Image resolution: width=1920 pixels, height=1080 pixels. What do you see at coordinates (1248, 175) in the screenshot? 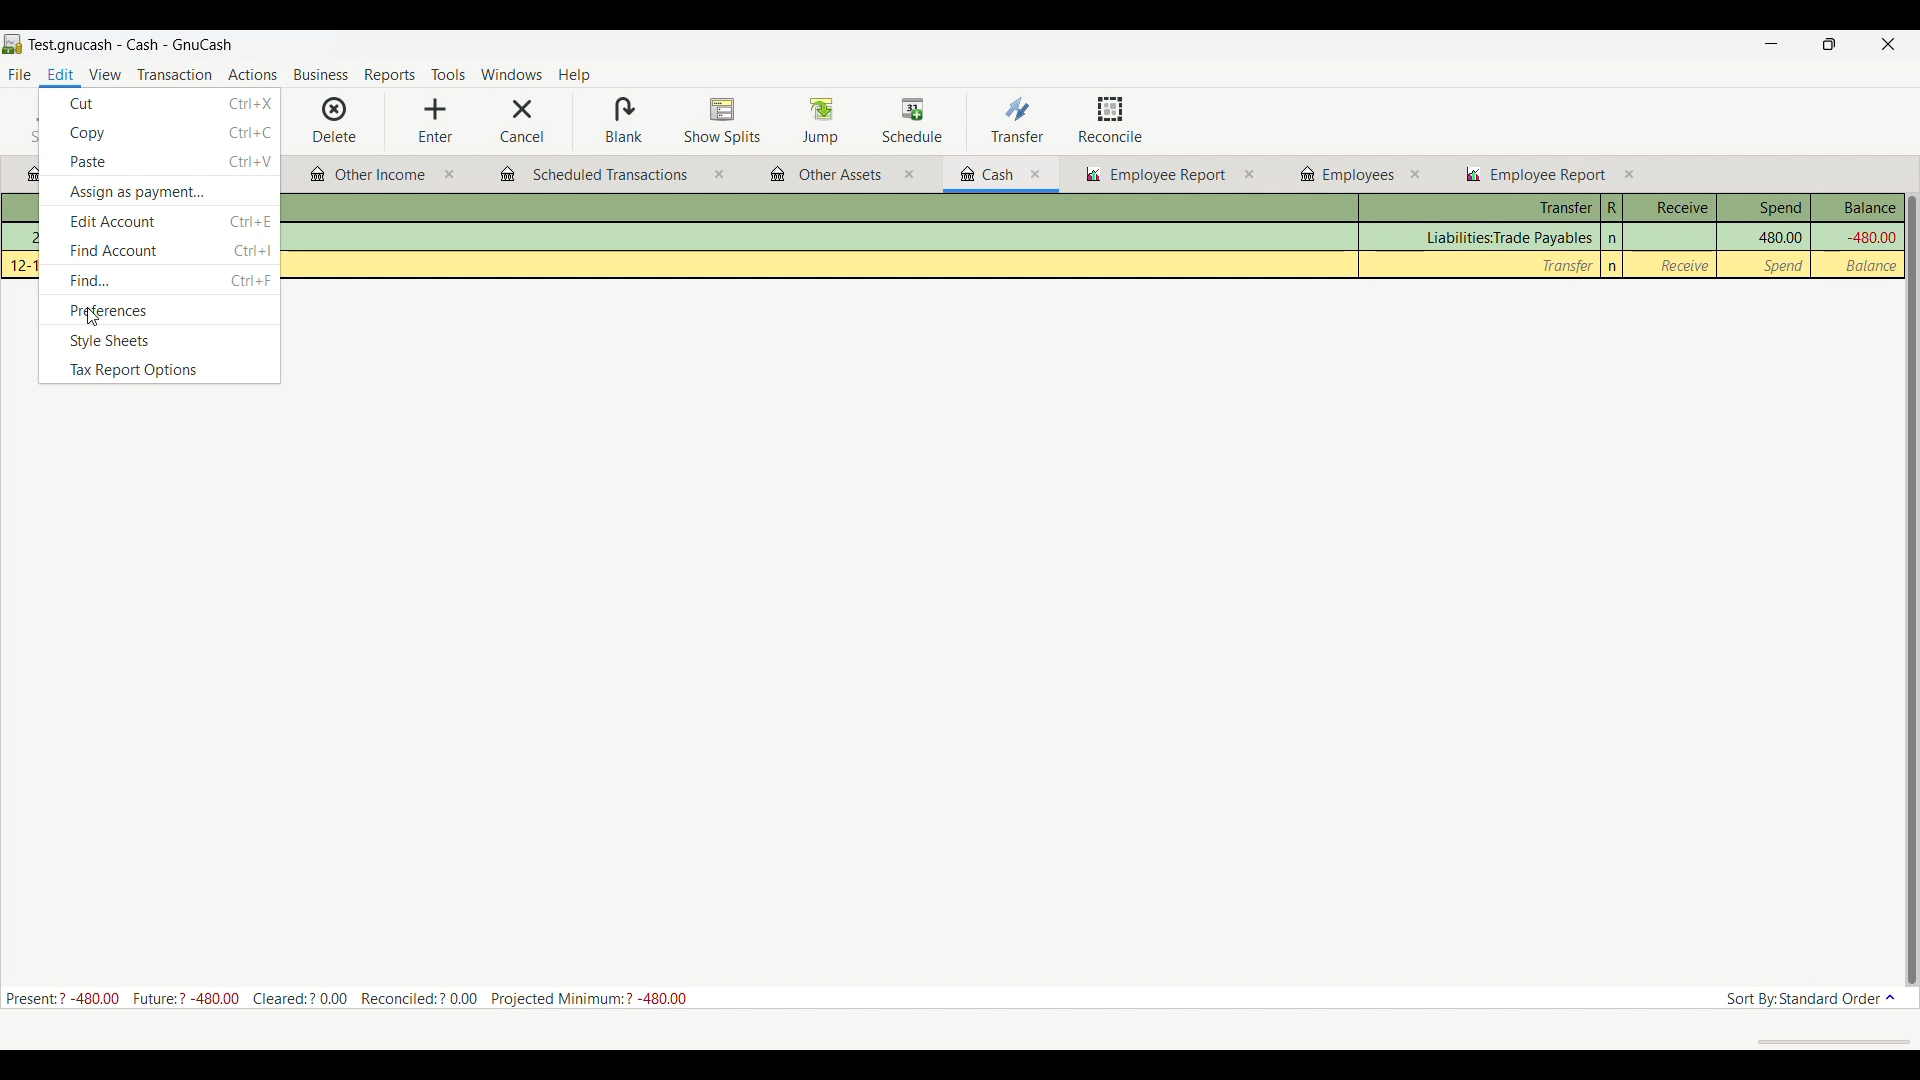
I see `close` at bounding box center [1248, 175].